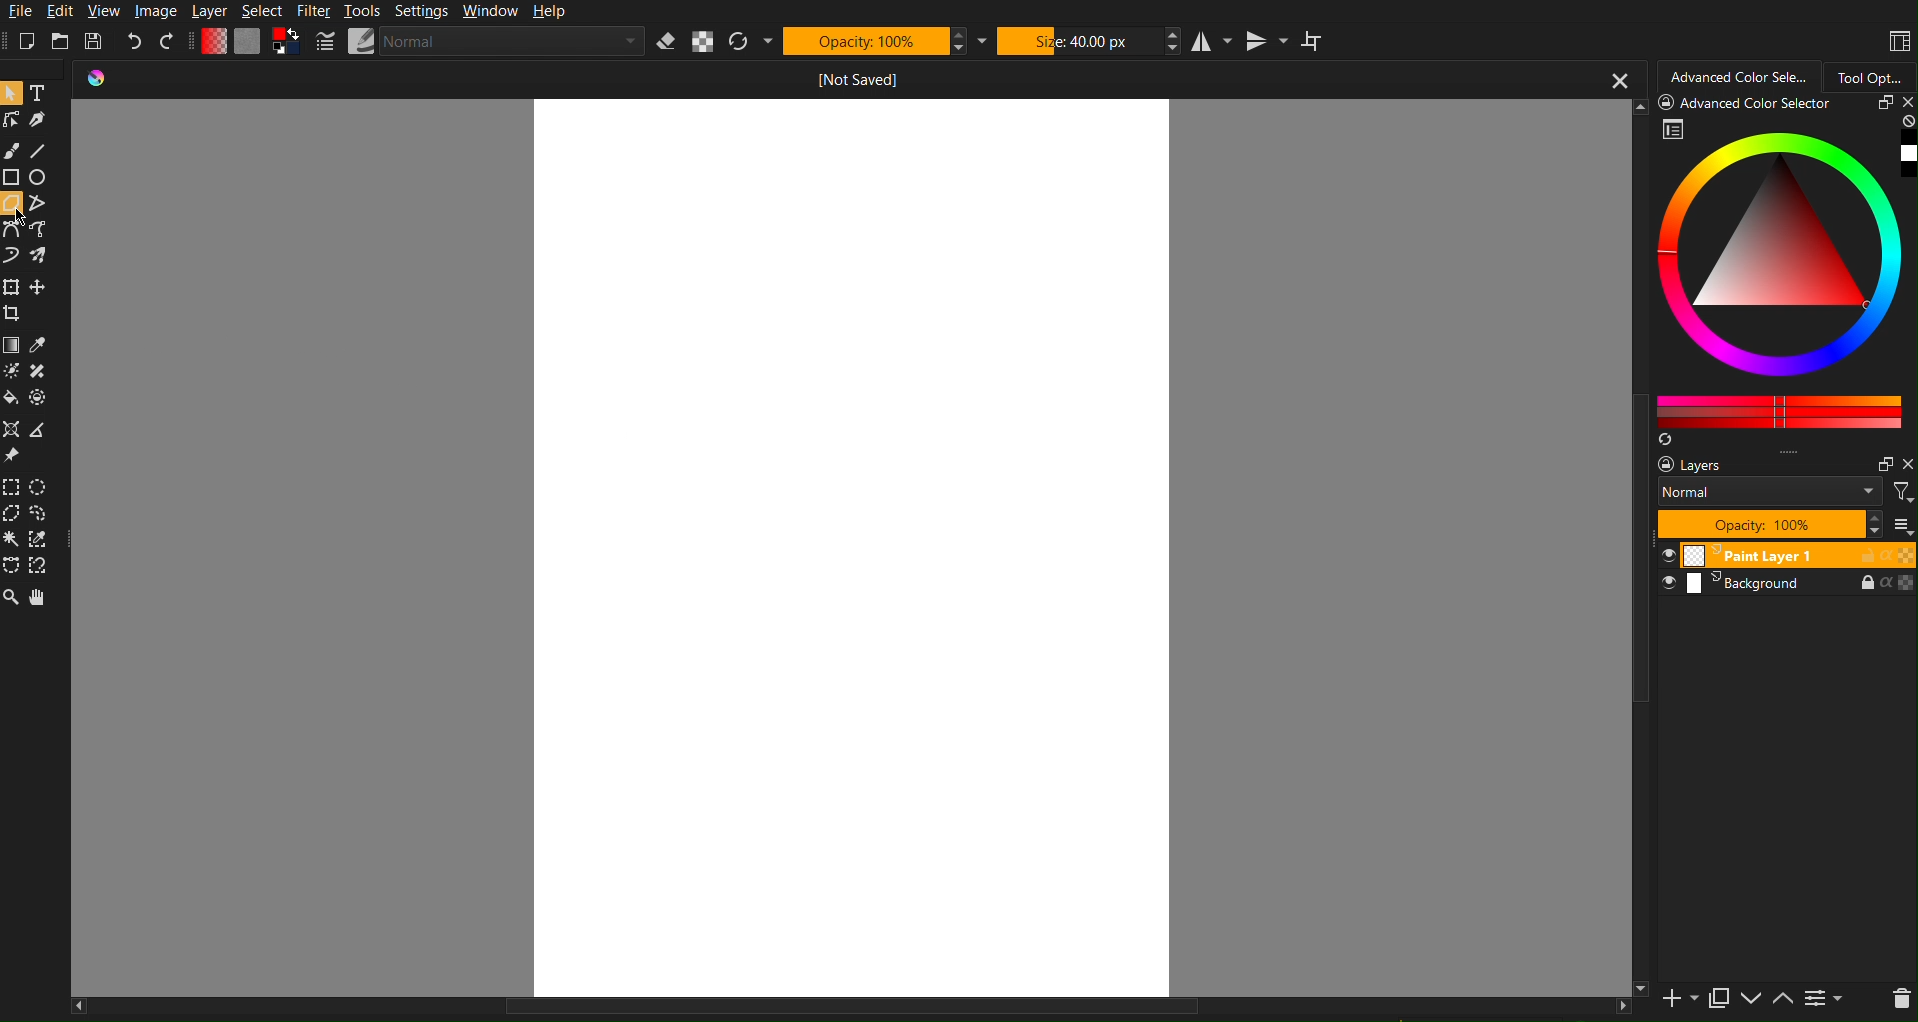  I want to click on New, so click(27, 41).